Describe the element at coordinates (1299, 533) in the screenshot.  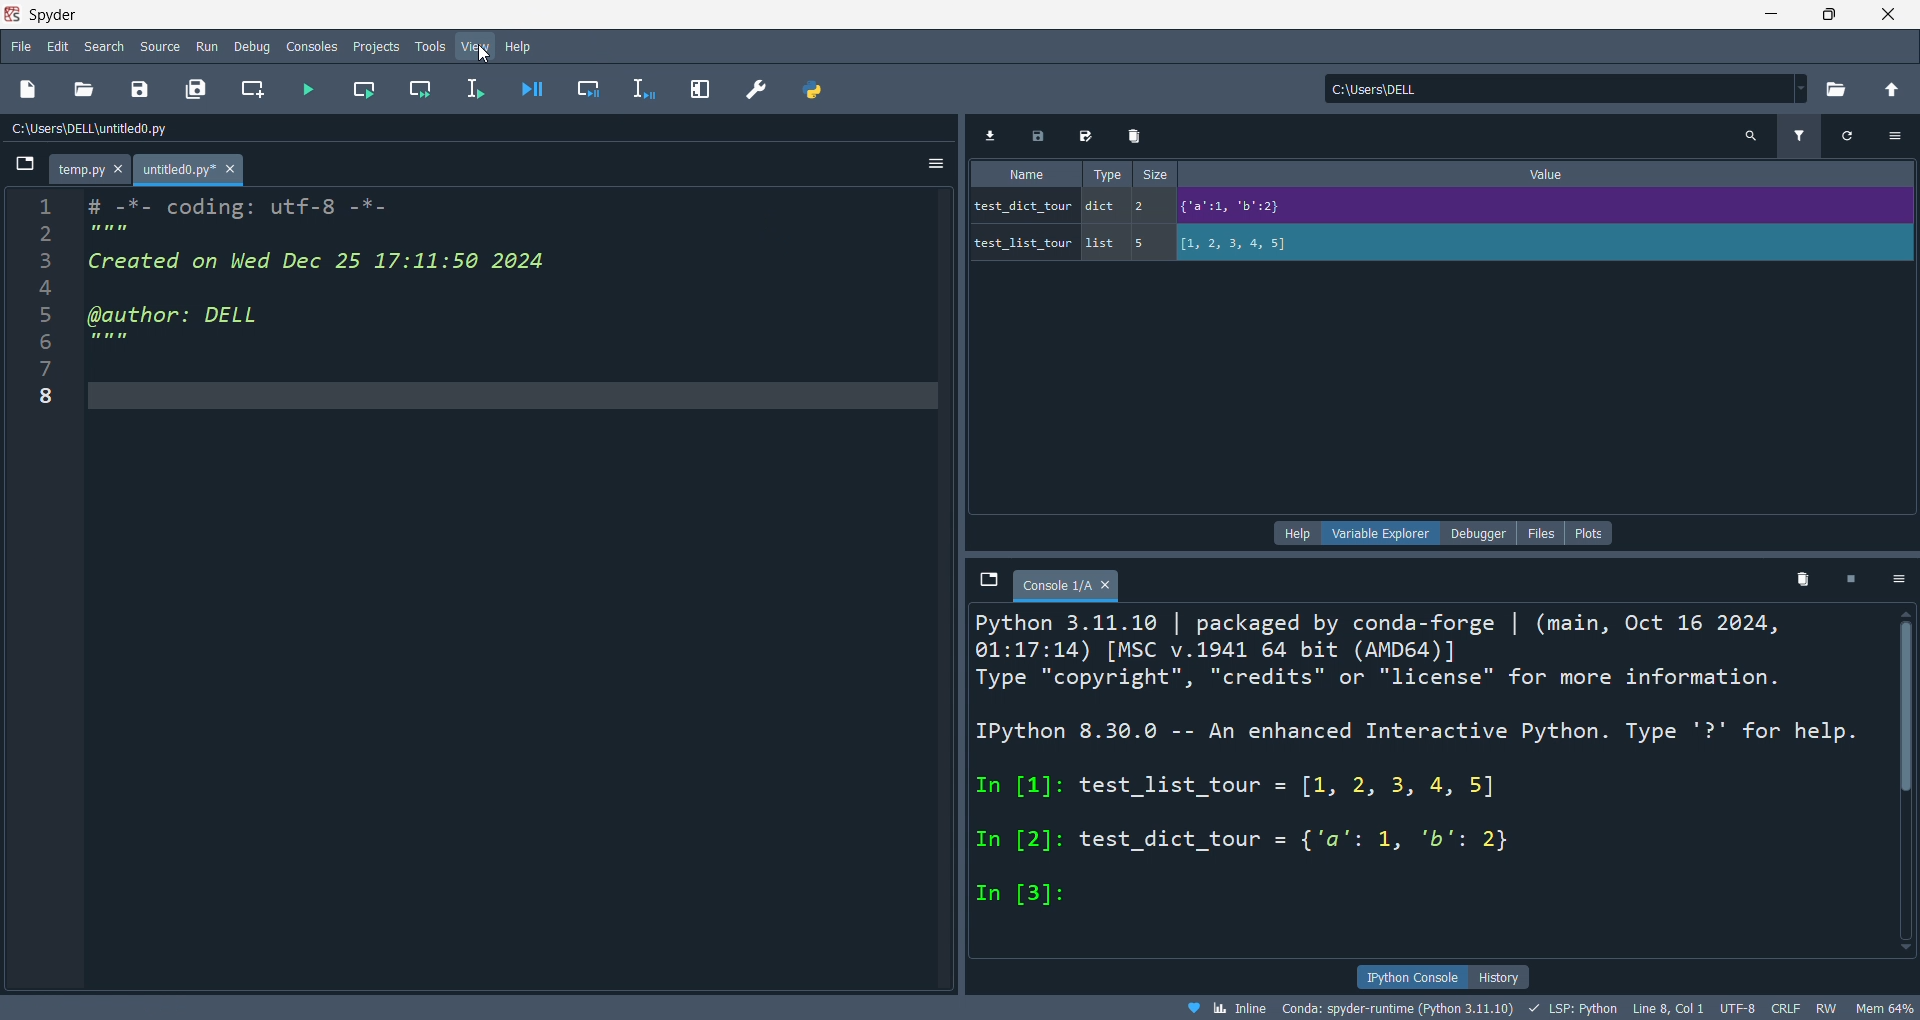
I see `help` at that location.